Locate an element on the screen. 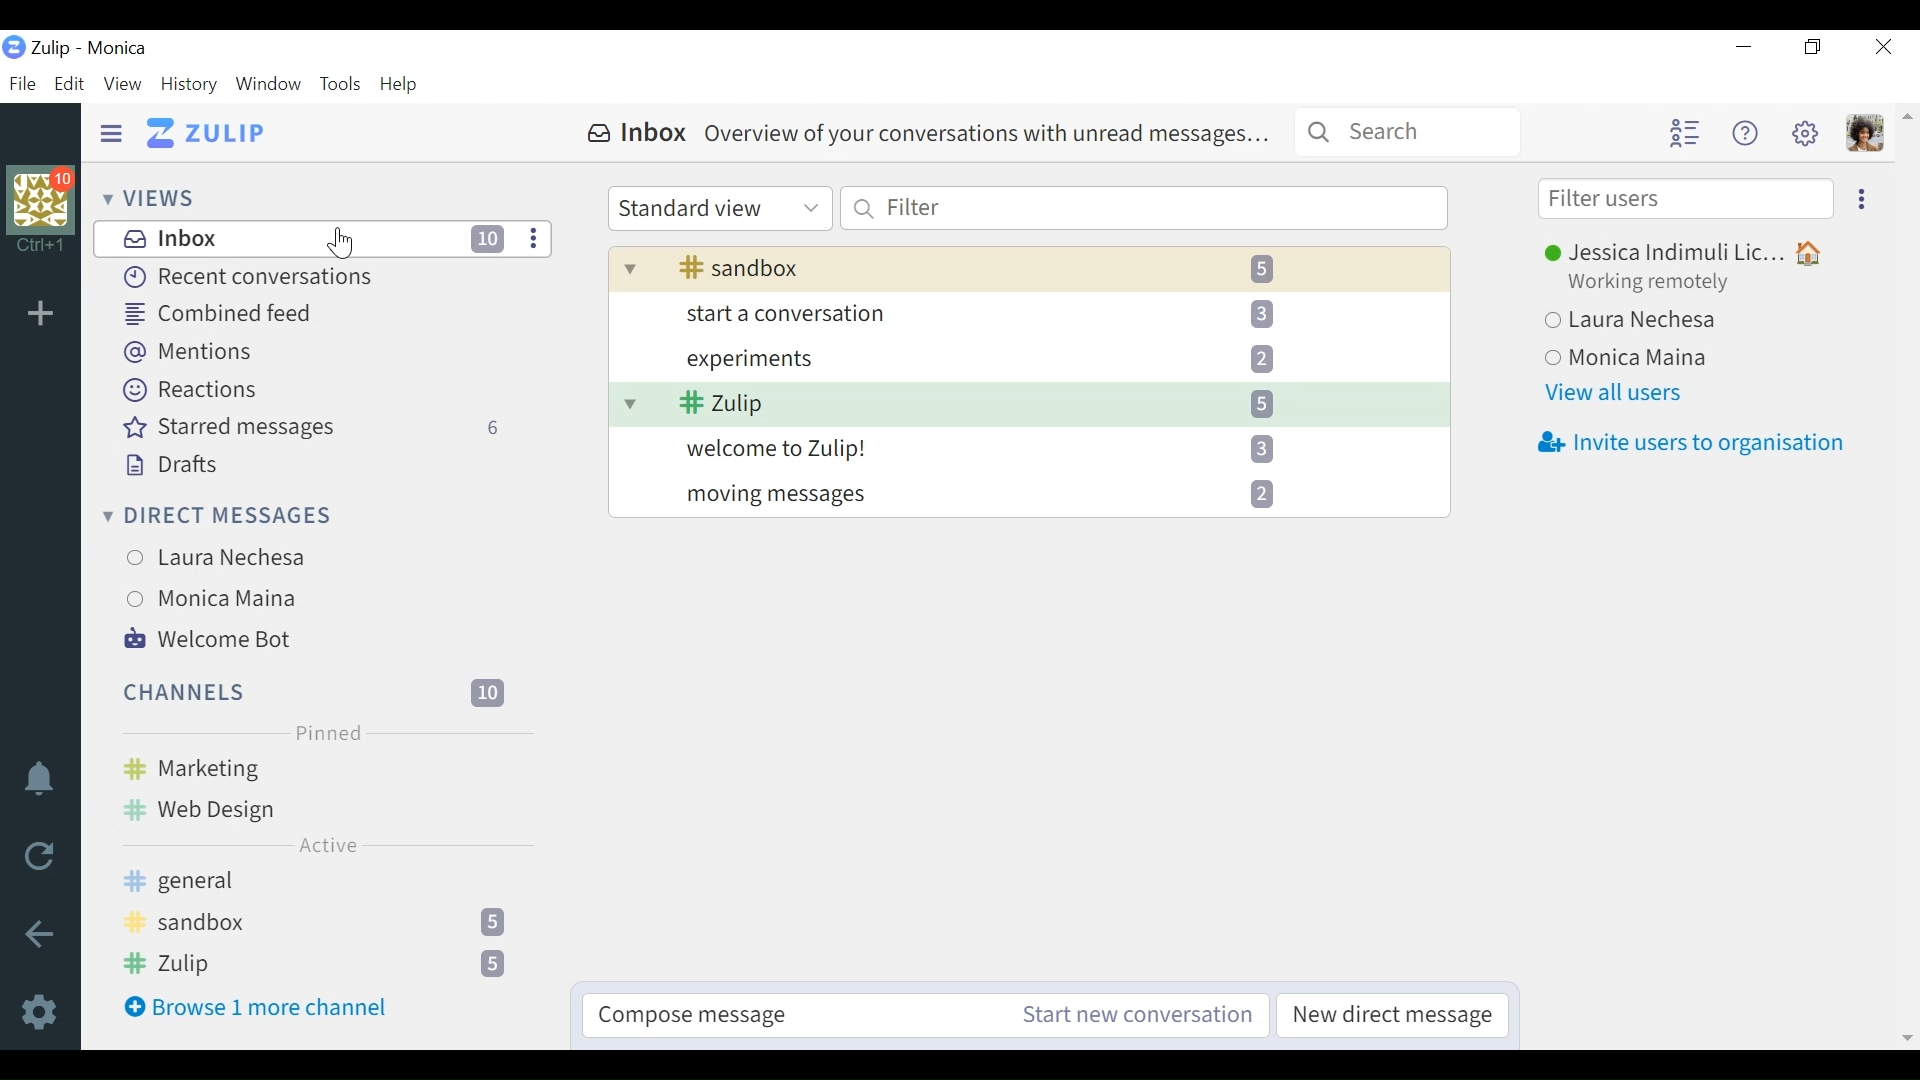 This screenshot has height=1080, width=1920. Reload is located at coordinates (39, 857).